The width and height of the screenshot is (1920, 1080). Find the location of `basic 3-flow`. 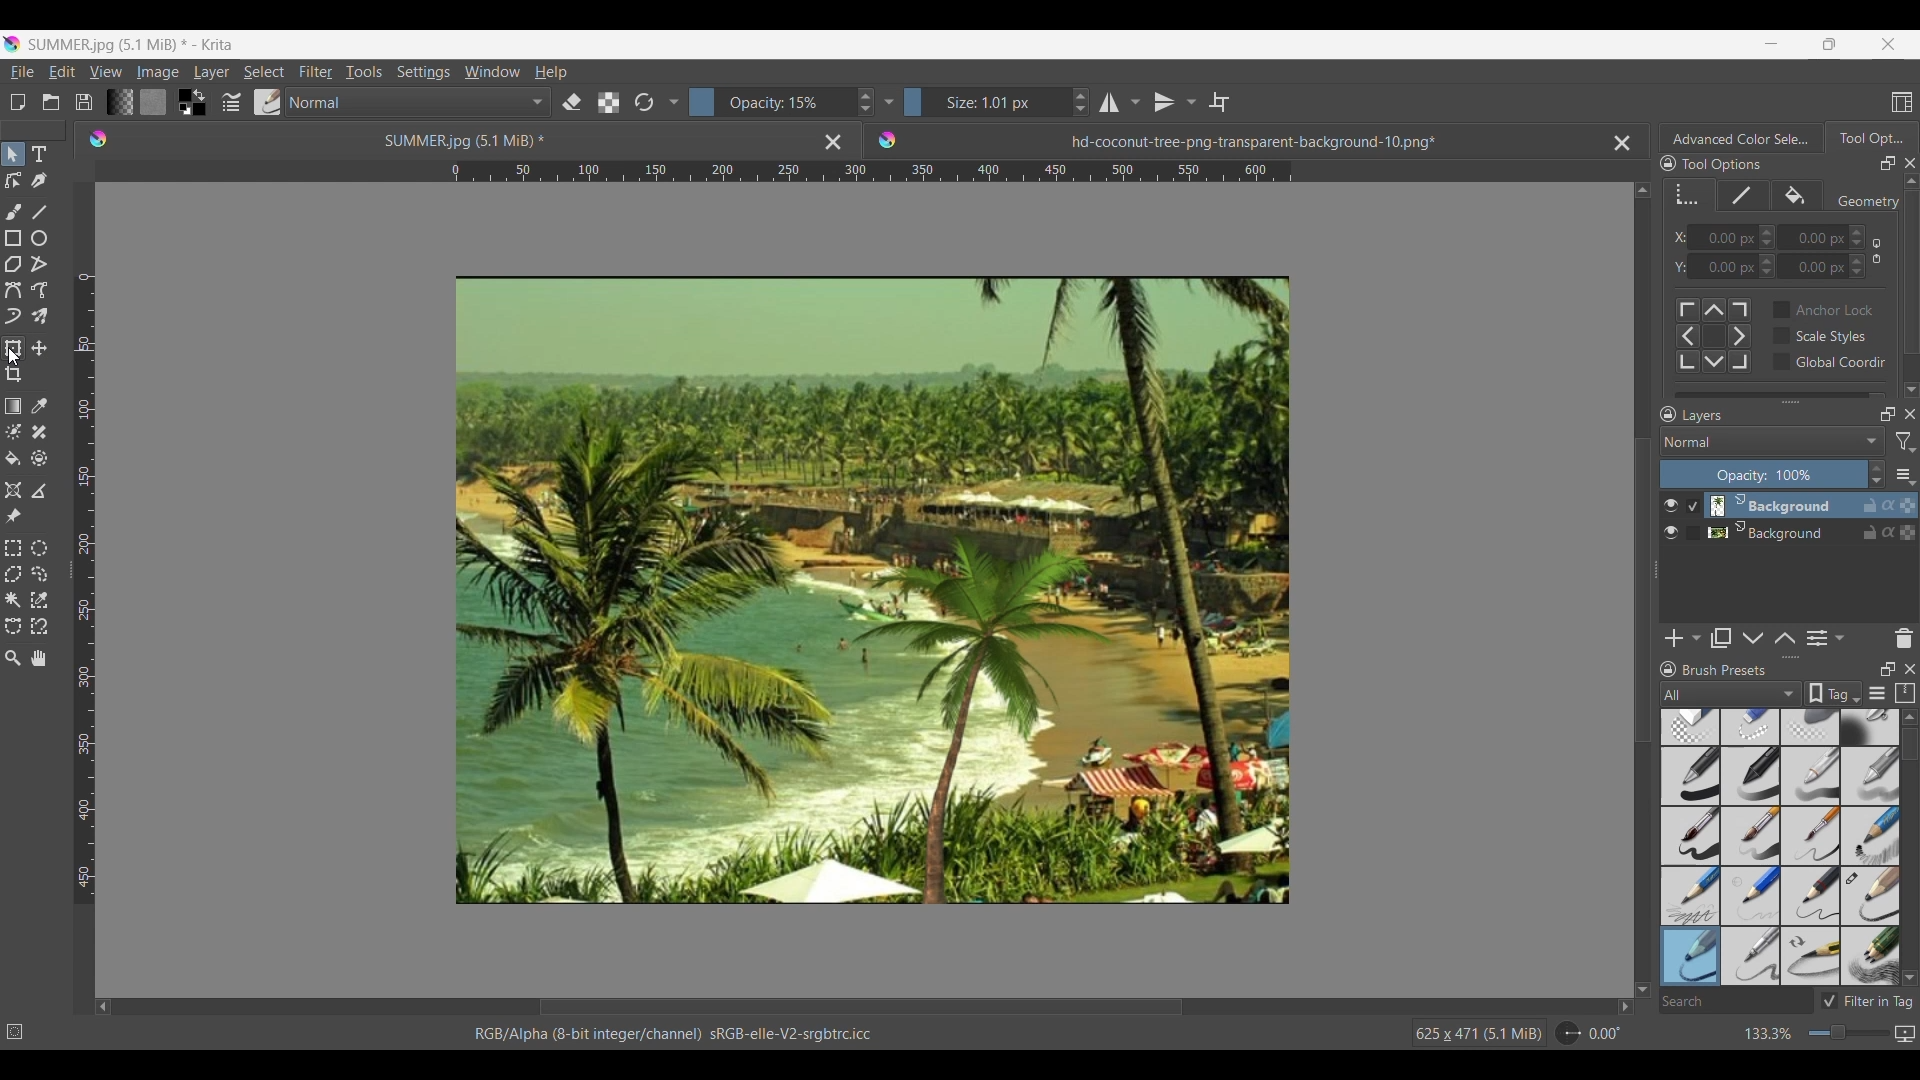

basic 3-flow is located at coordinates (1811, 775).